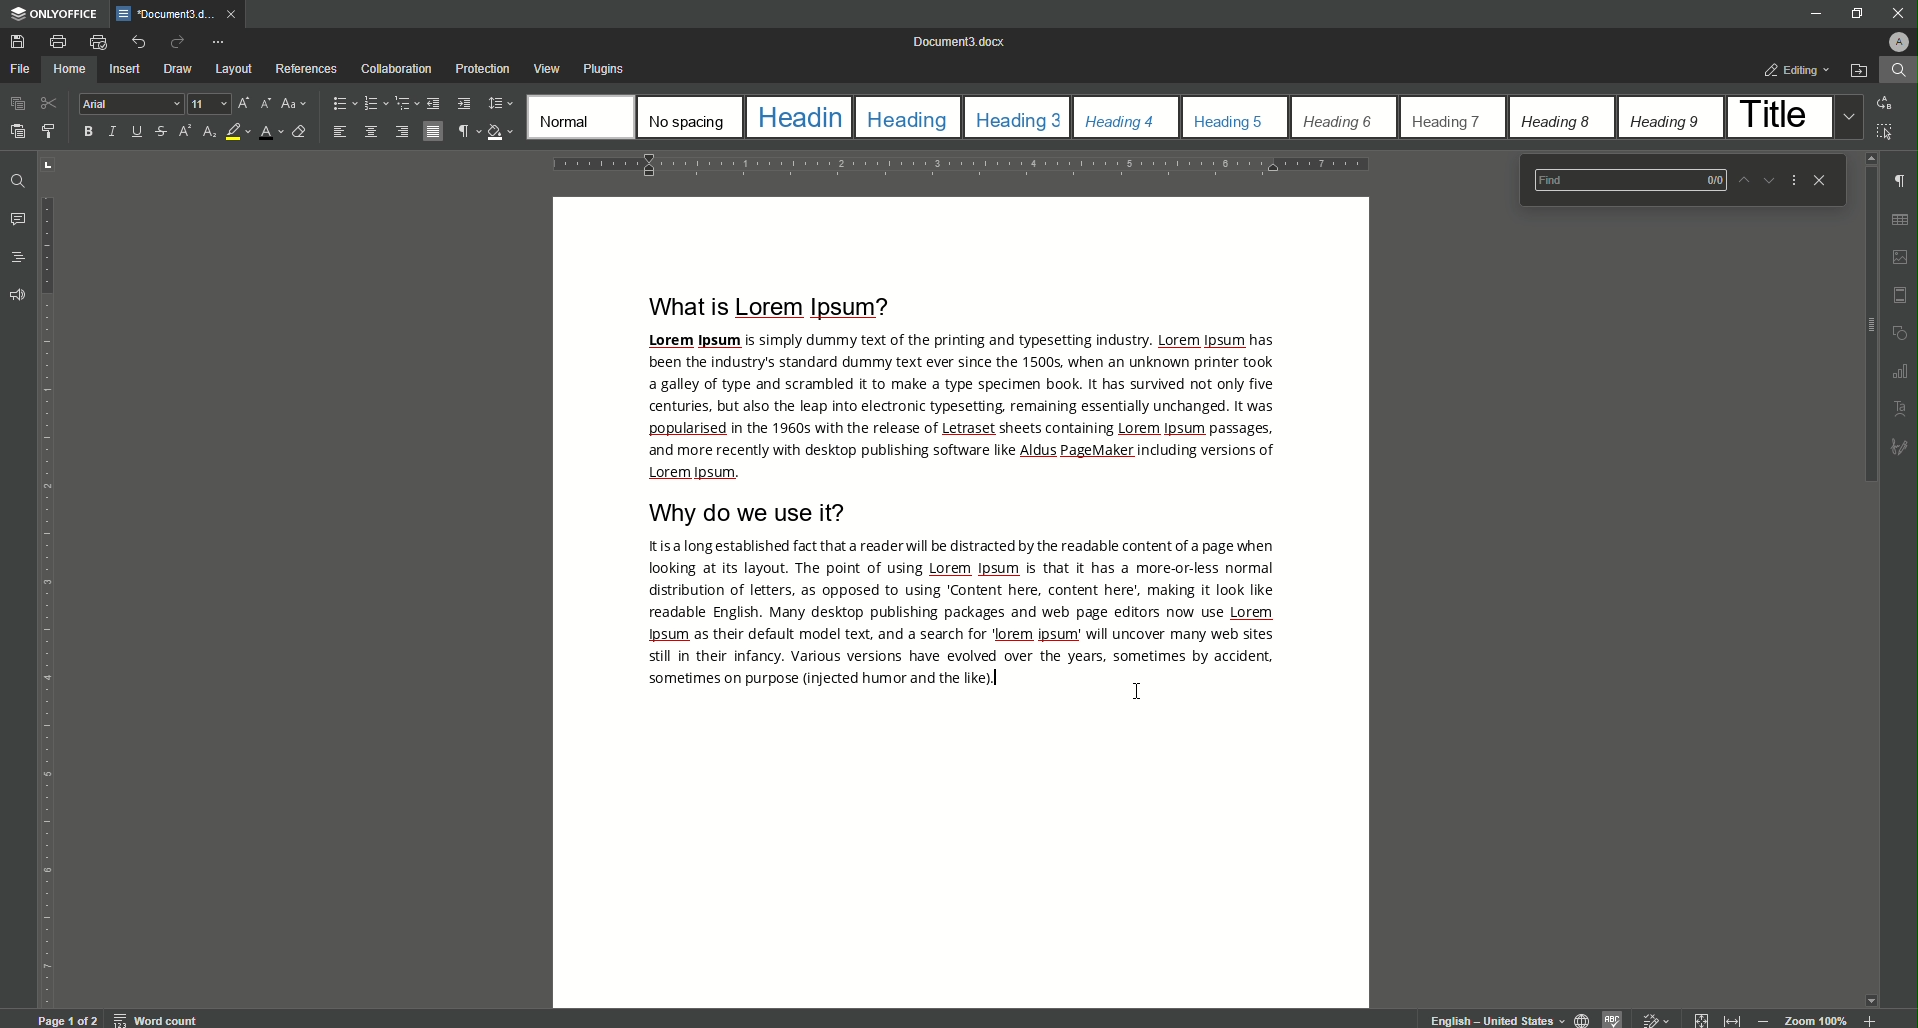 This screenshot has width=1918, height=1028. What do you see at coordinates (465, 133) in the screenshot?
I see `Non-printing Characters` at bounding box center [465, 133].